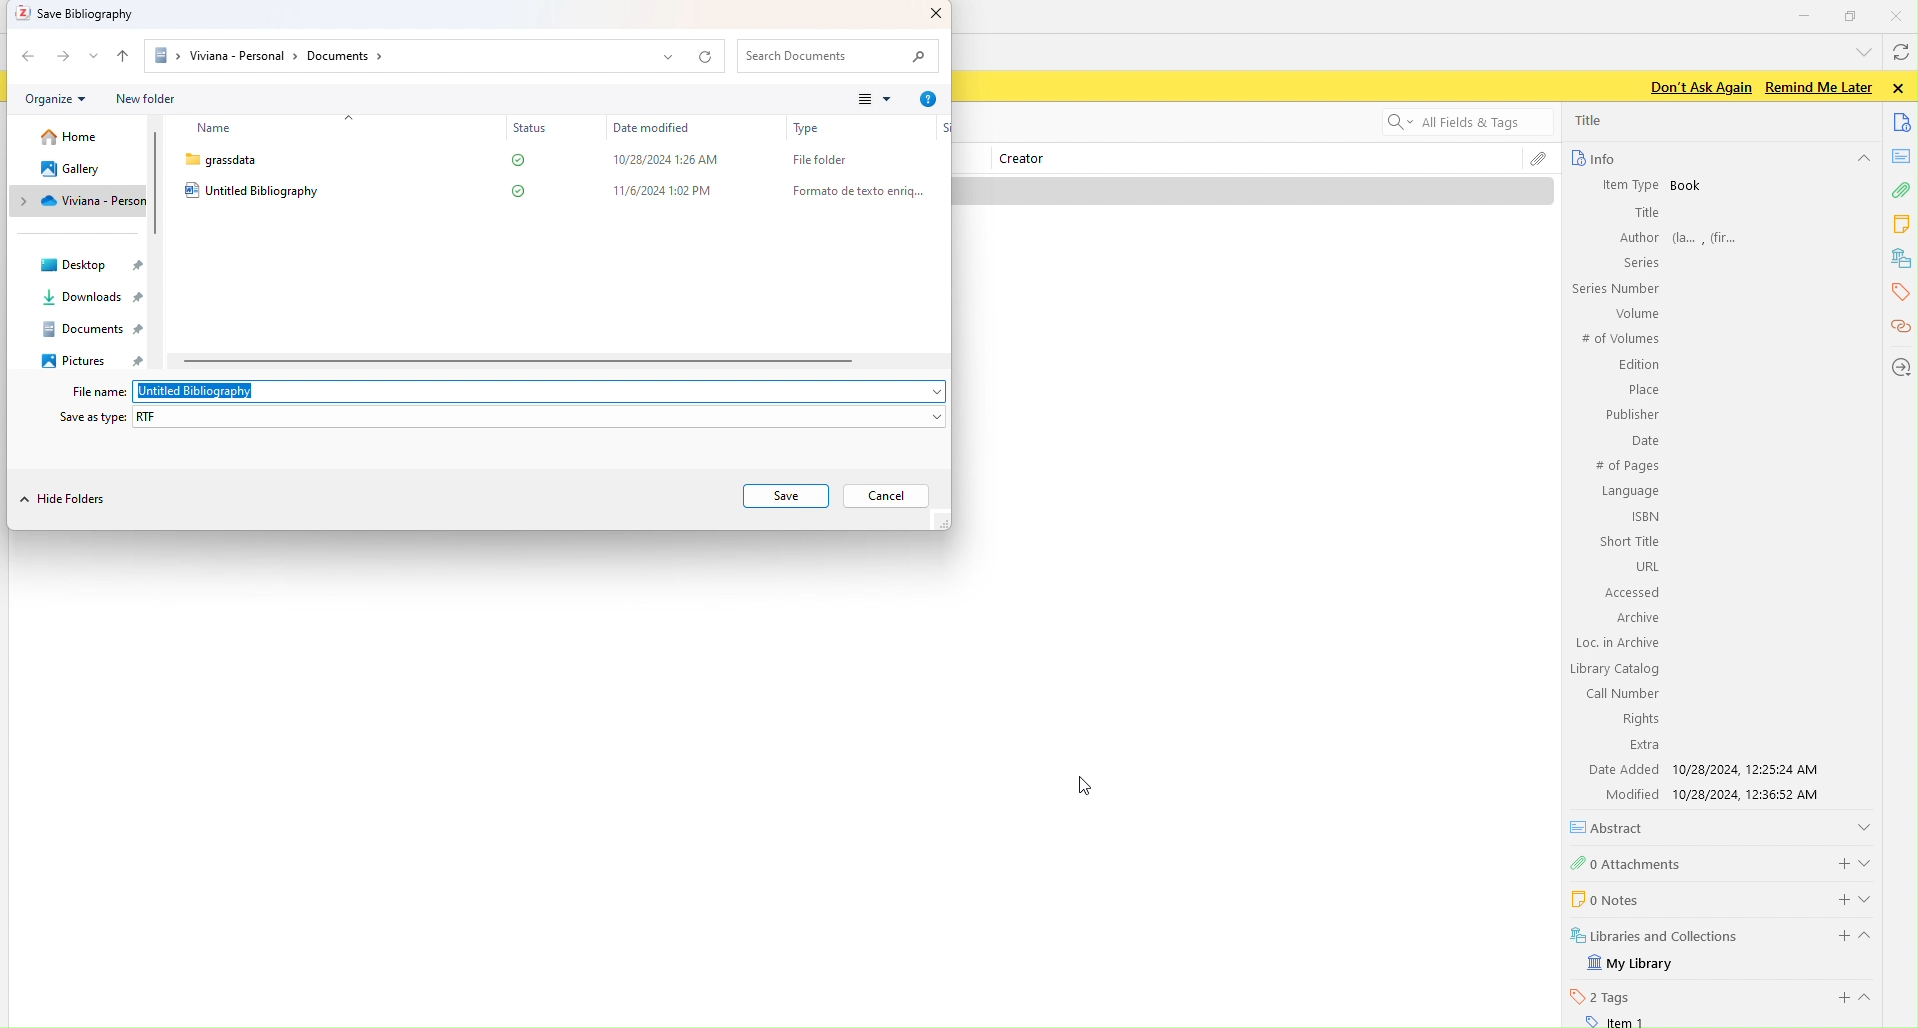  What do you see at coordinates (1628, 862) in the screenshot?
I see `0 Attachments` at bounding box center [1628, 862].